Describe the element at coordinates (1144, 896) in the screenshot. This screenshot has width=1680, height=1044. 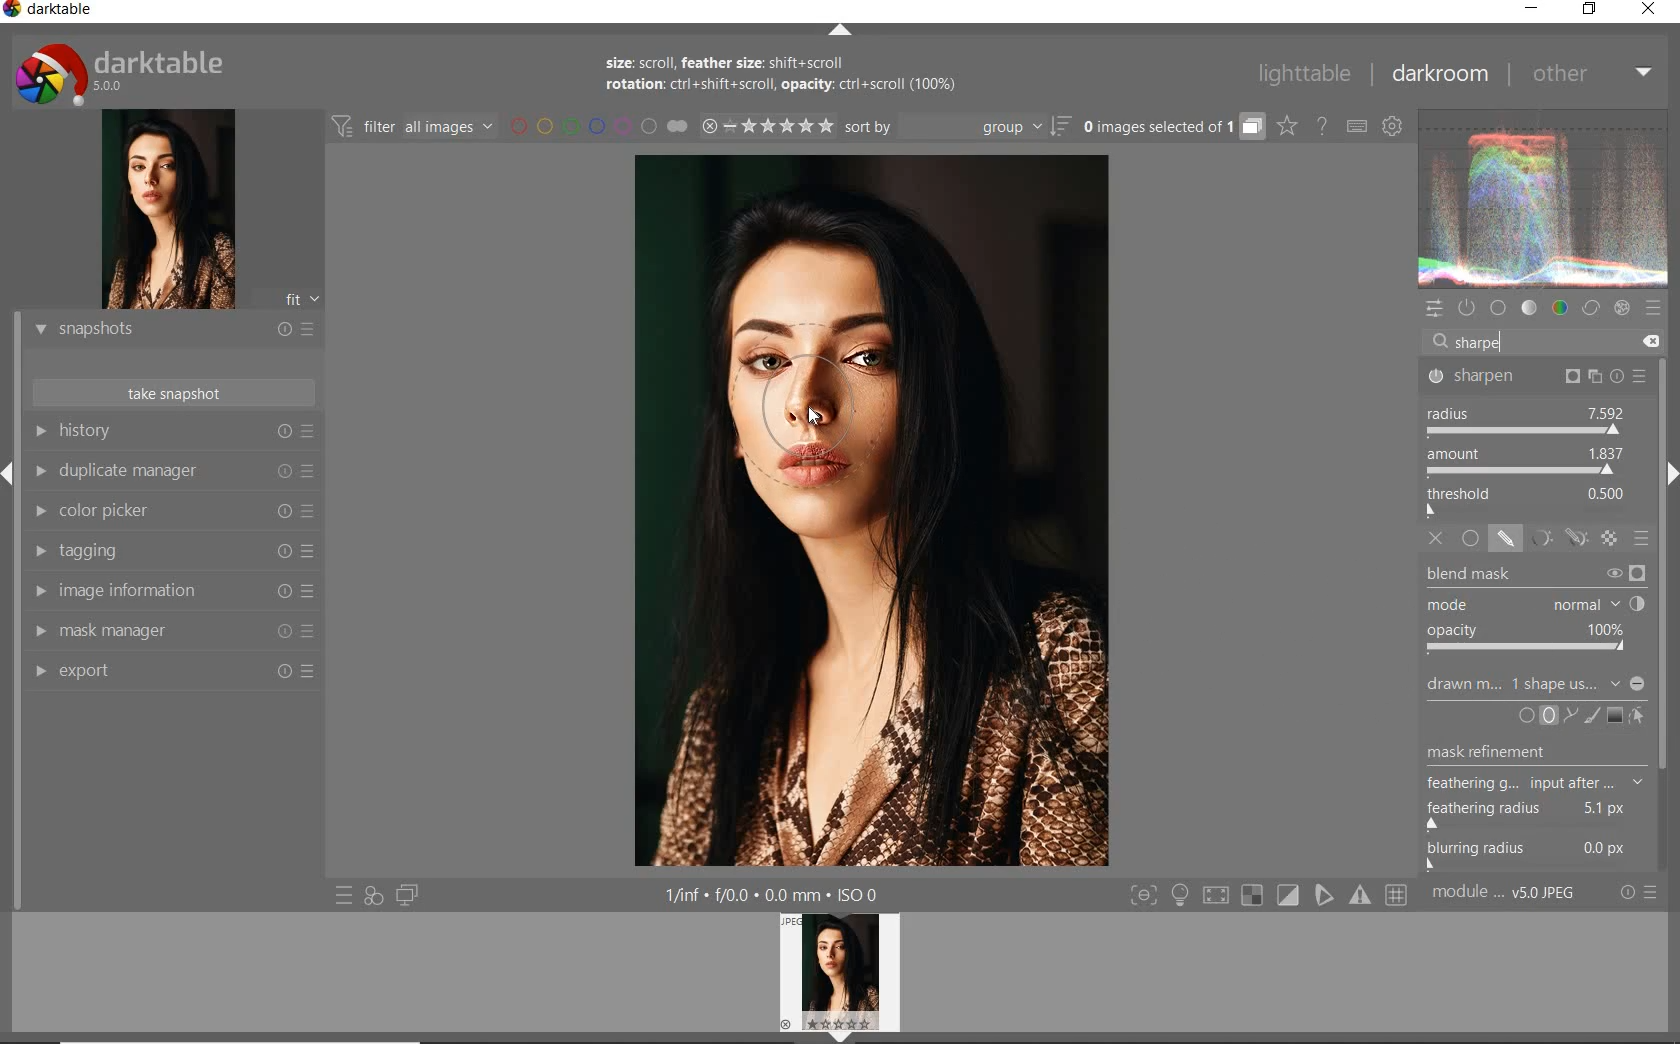
I see `toggle modes` at that location.